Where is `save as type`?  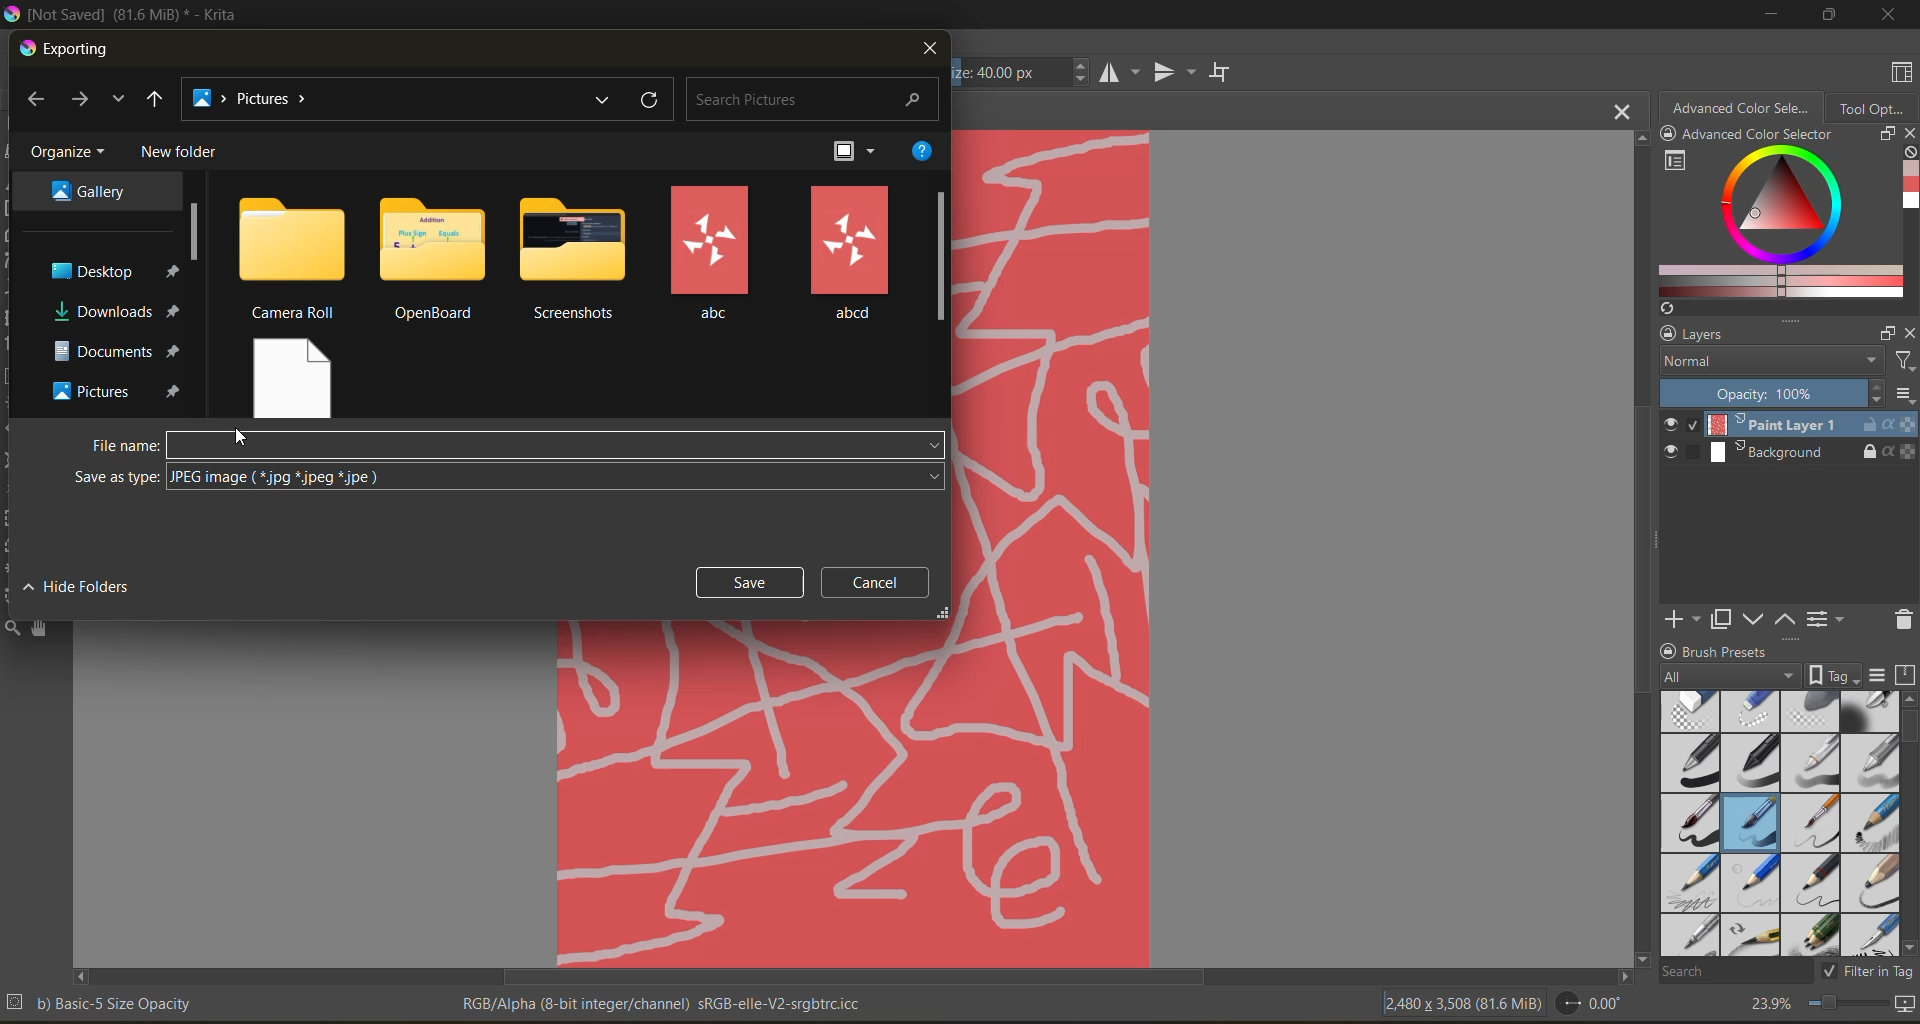
save as type is located at coordinates (558, 477).